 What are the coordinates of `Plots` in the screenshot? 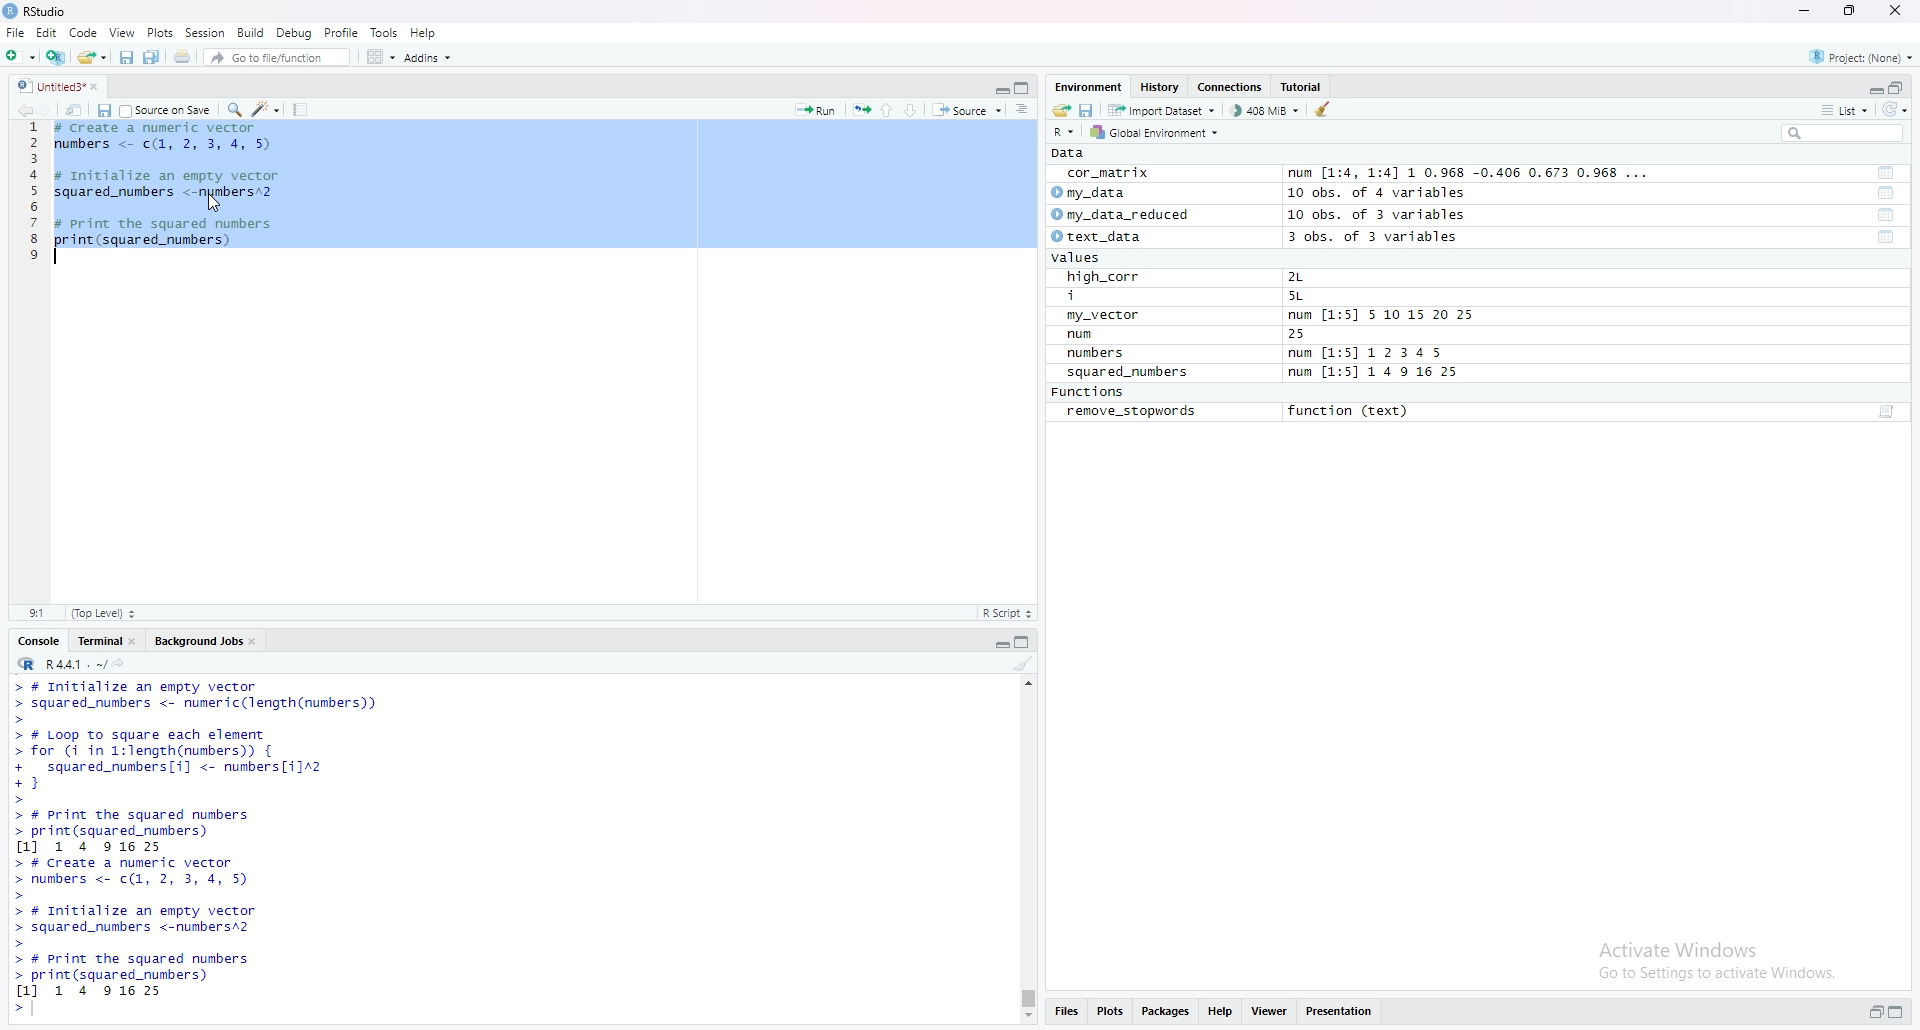 It's located at (1110, 1013).